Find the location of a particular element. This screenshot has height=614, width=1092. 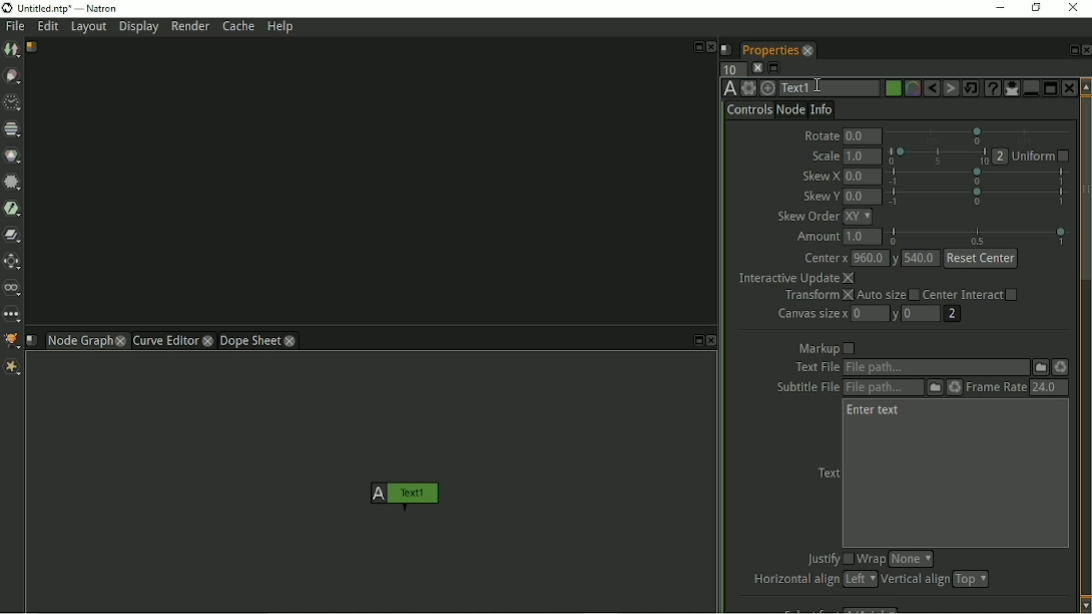

Script name is located at coordinates (32, 340).